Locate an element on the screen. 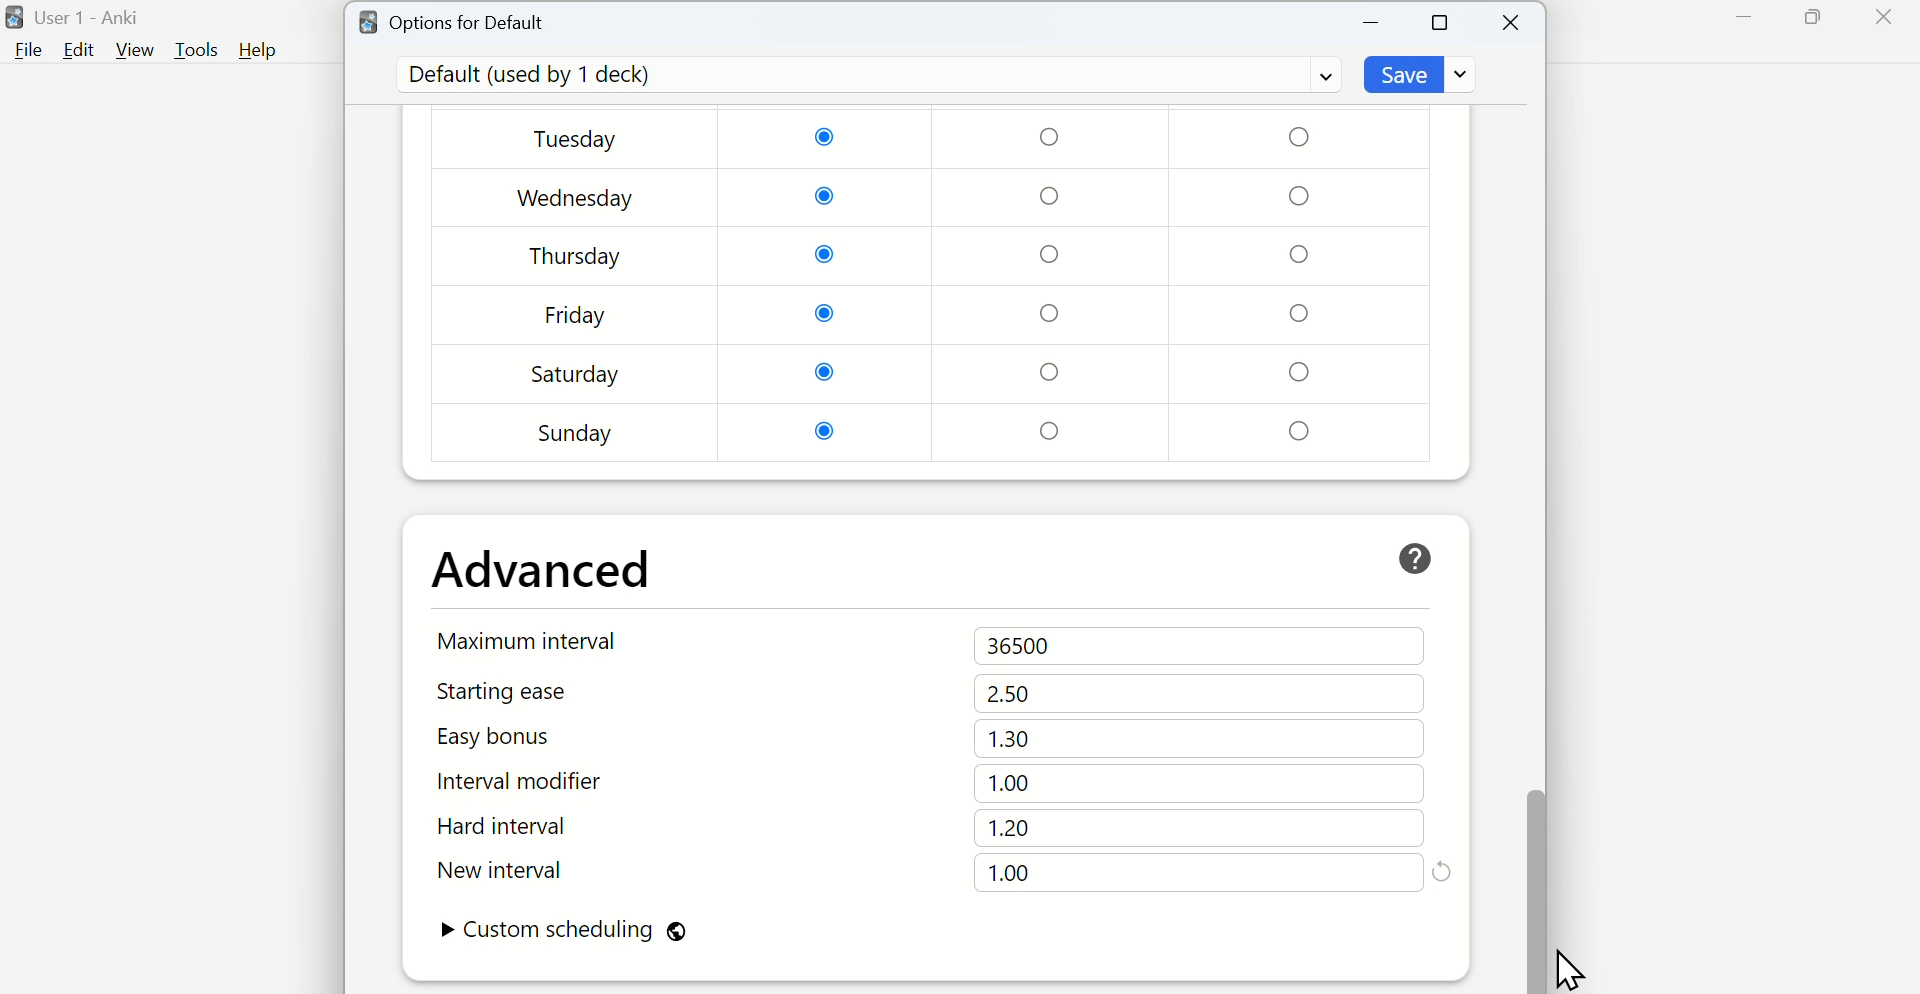 This screenshot has height=994, width=1920. Edit is located at coordinates (79, 50).